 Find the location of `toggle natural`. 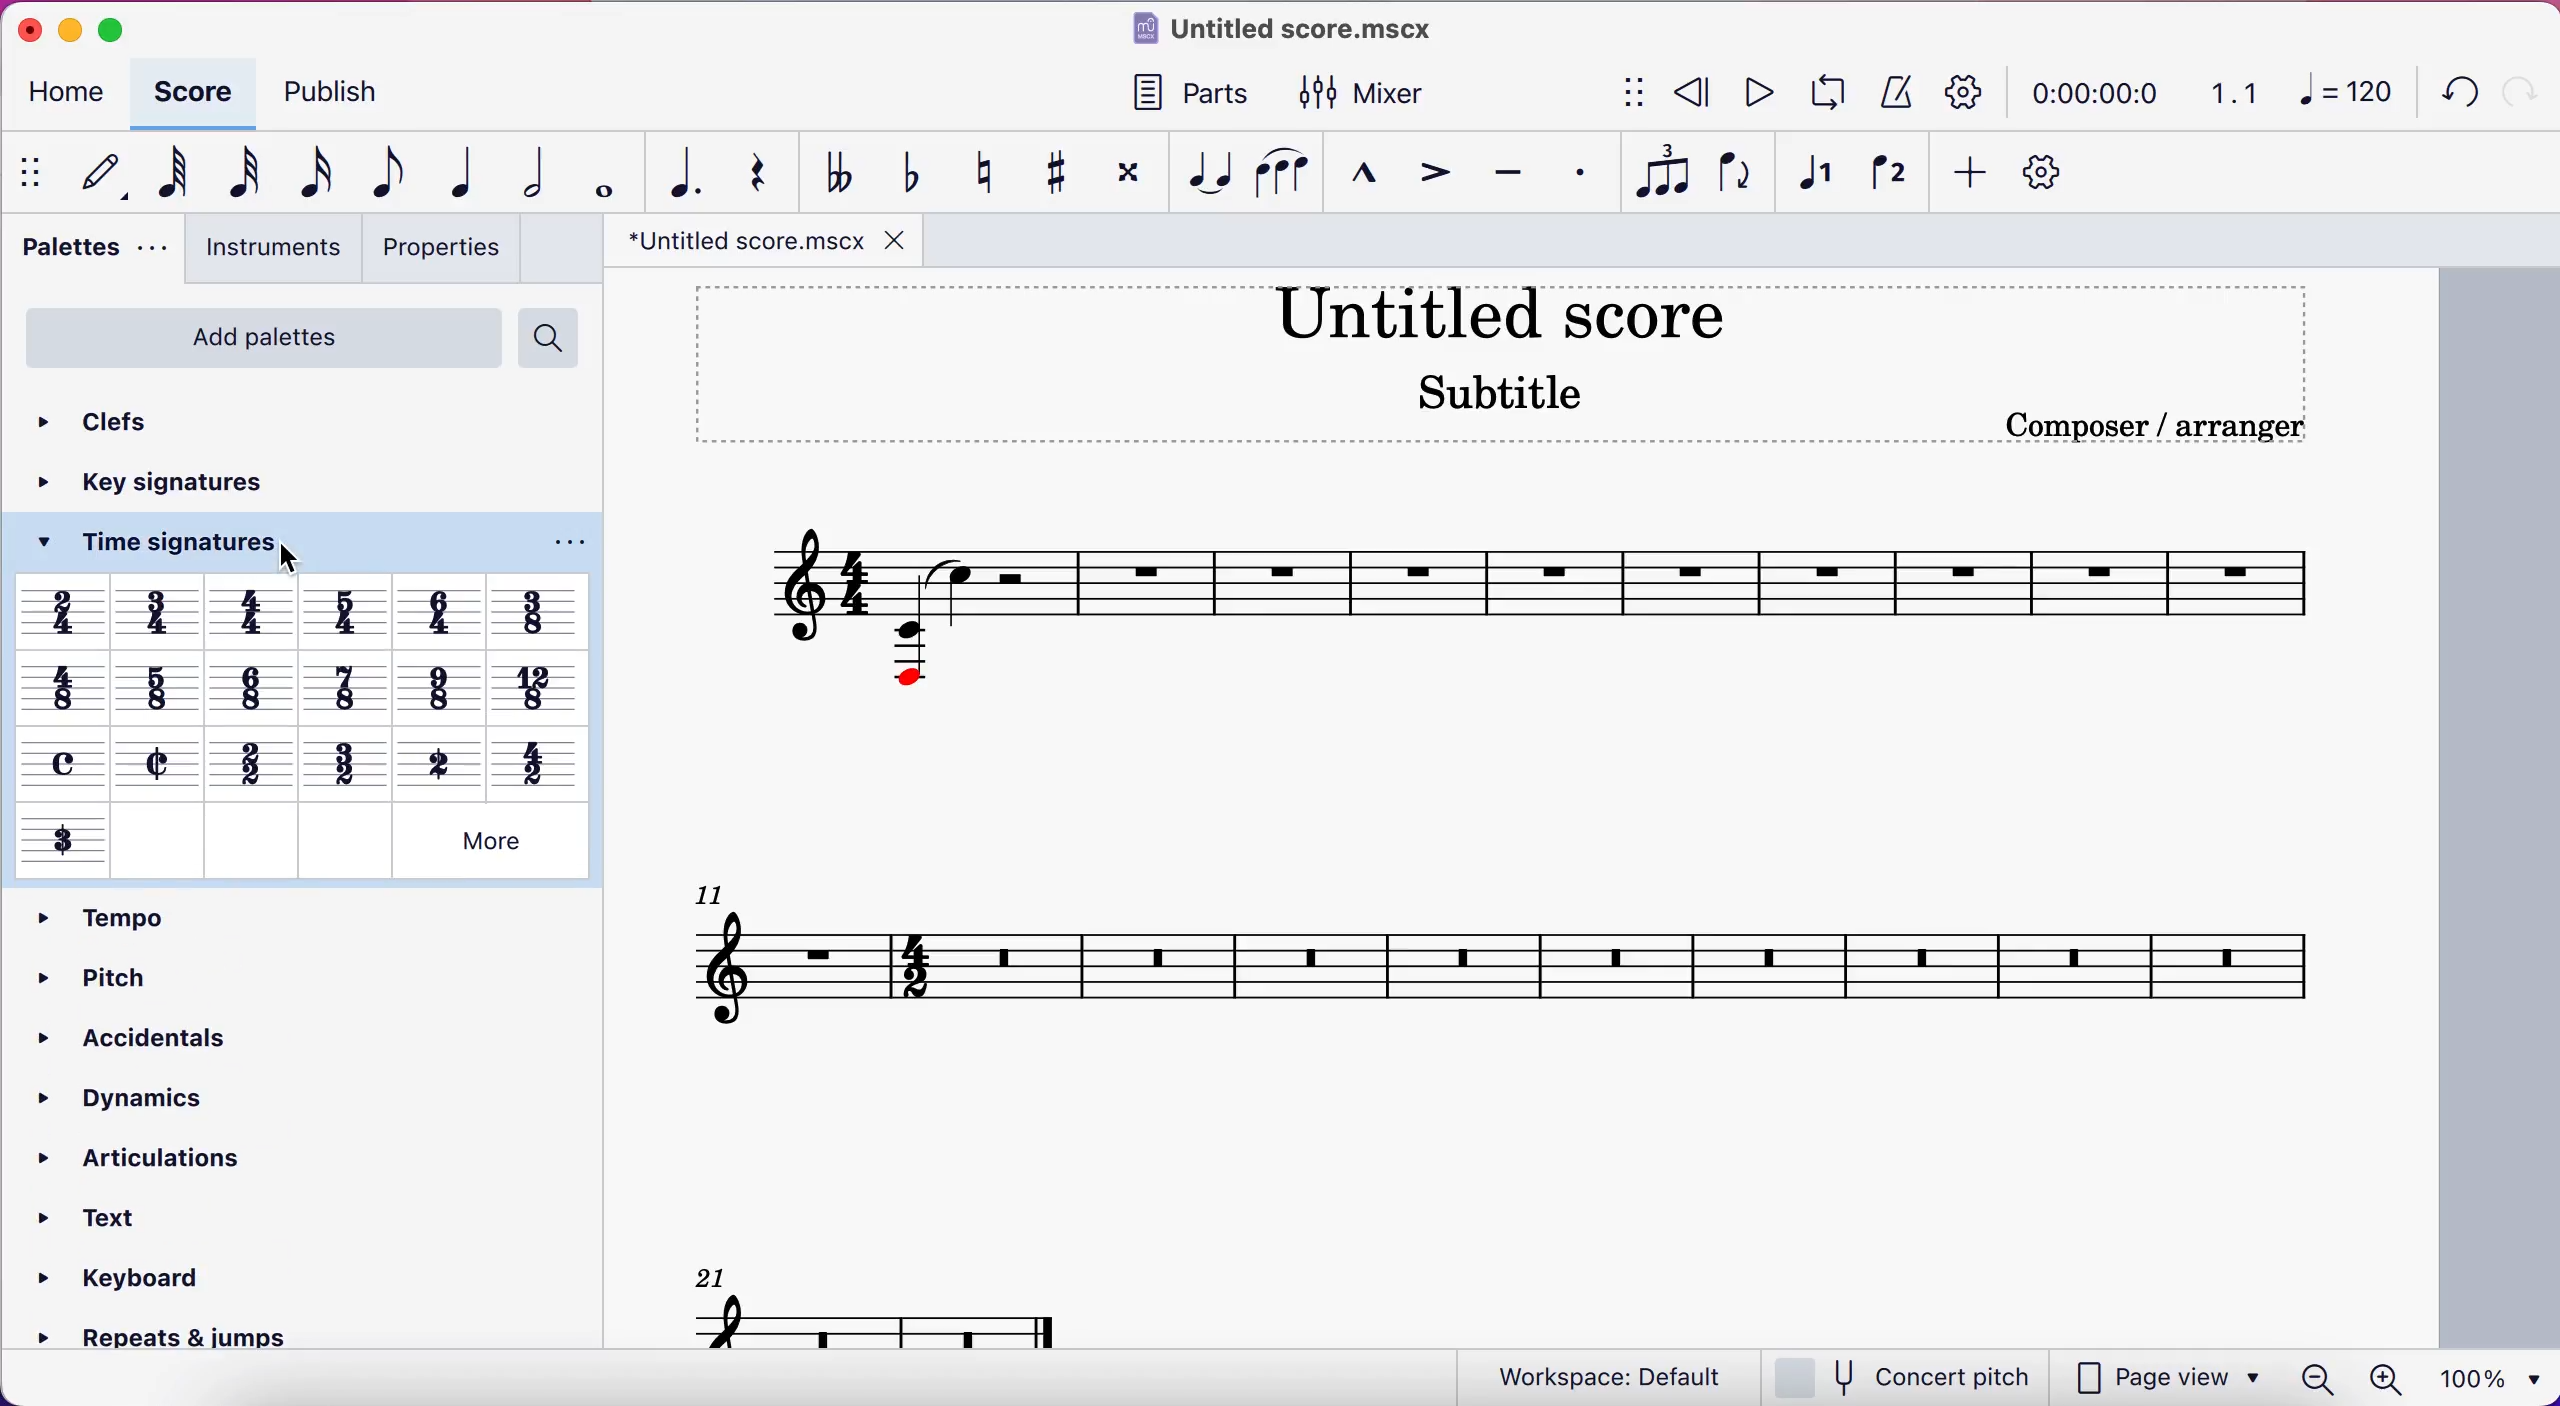

toggle natural is located at coordinates (976, 169).